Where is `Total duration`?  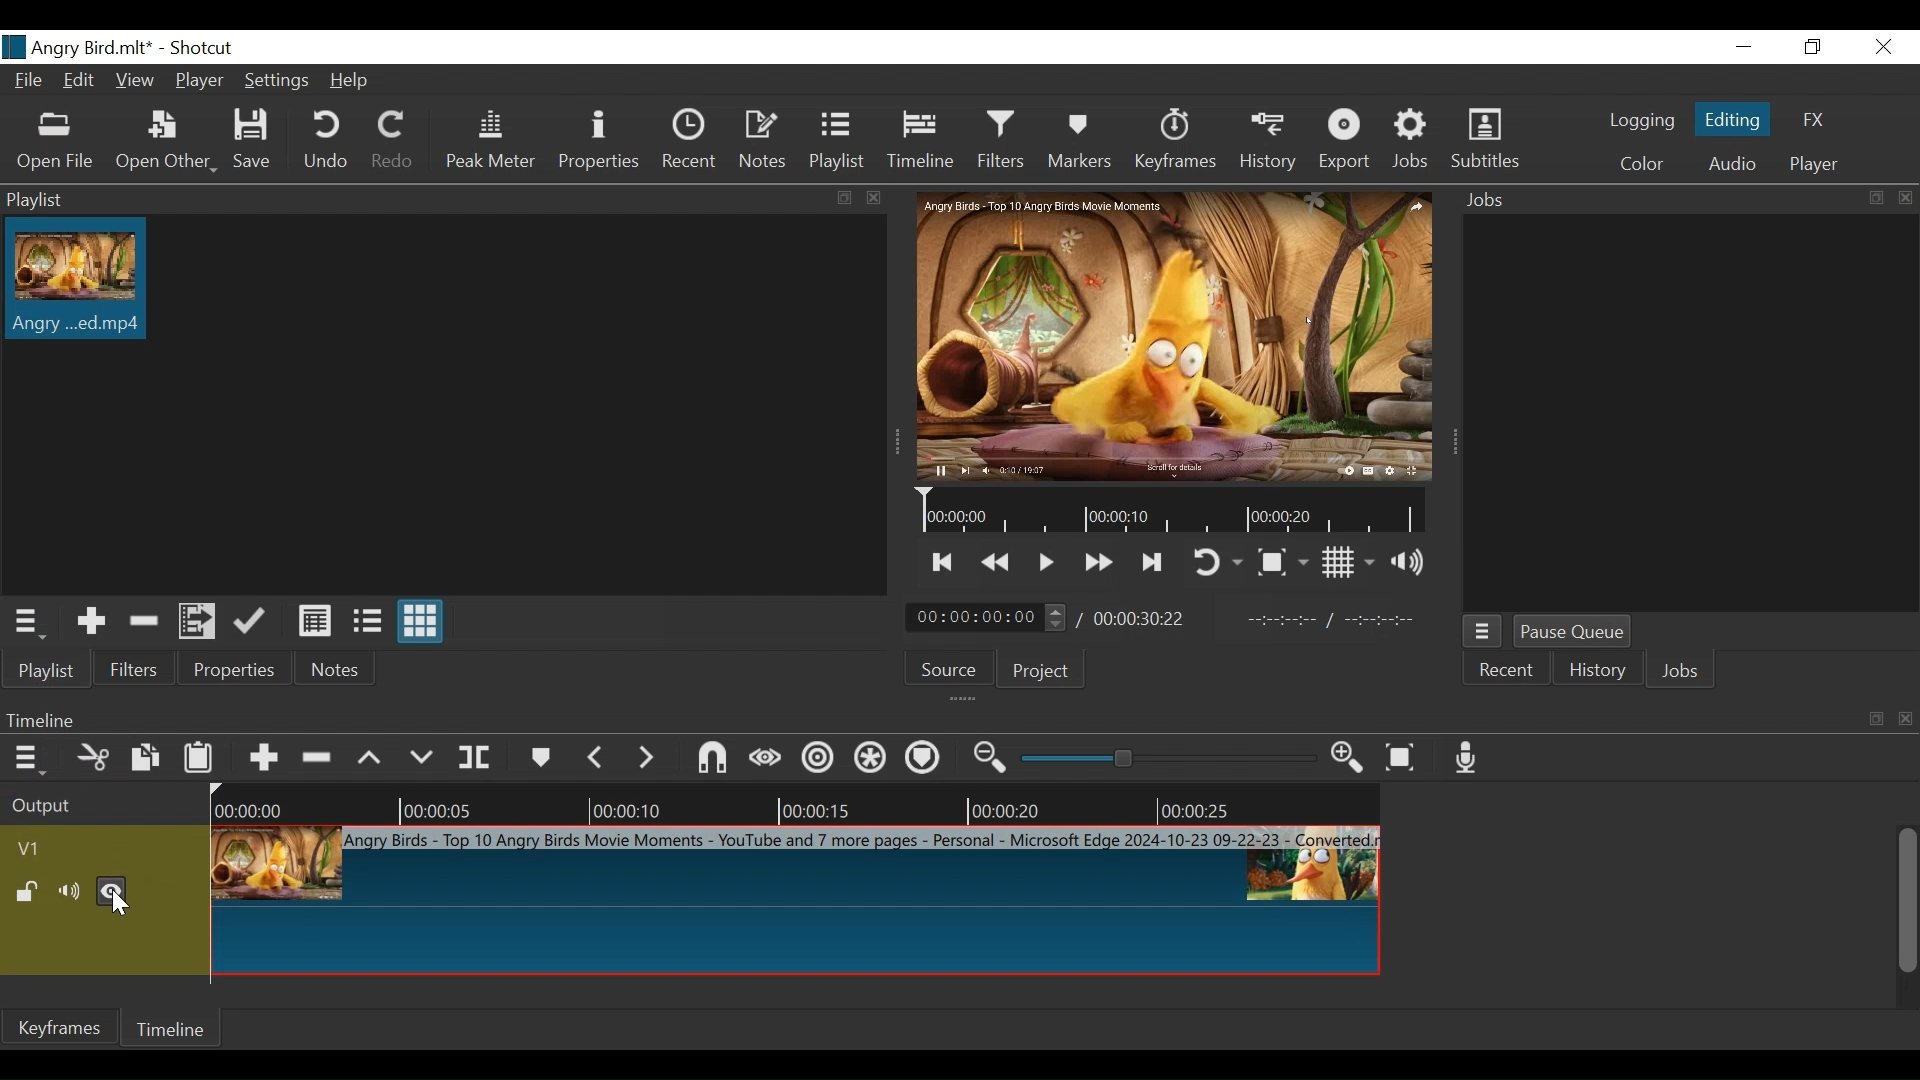 Total duration is located at coordinates (1144, 618).